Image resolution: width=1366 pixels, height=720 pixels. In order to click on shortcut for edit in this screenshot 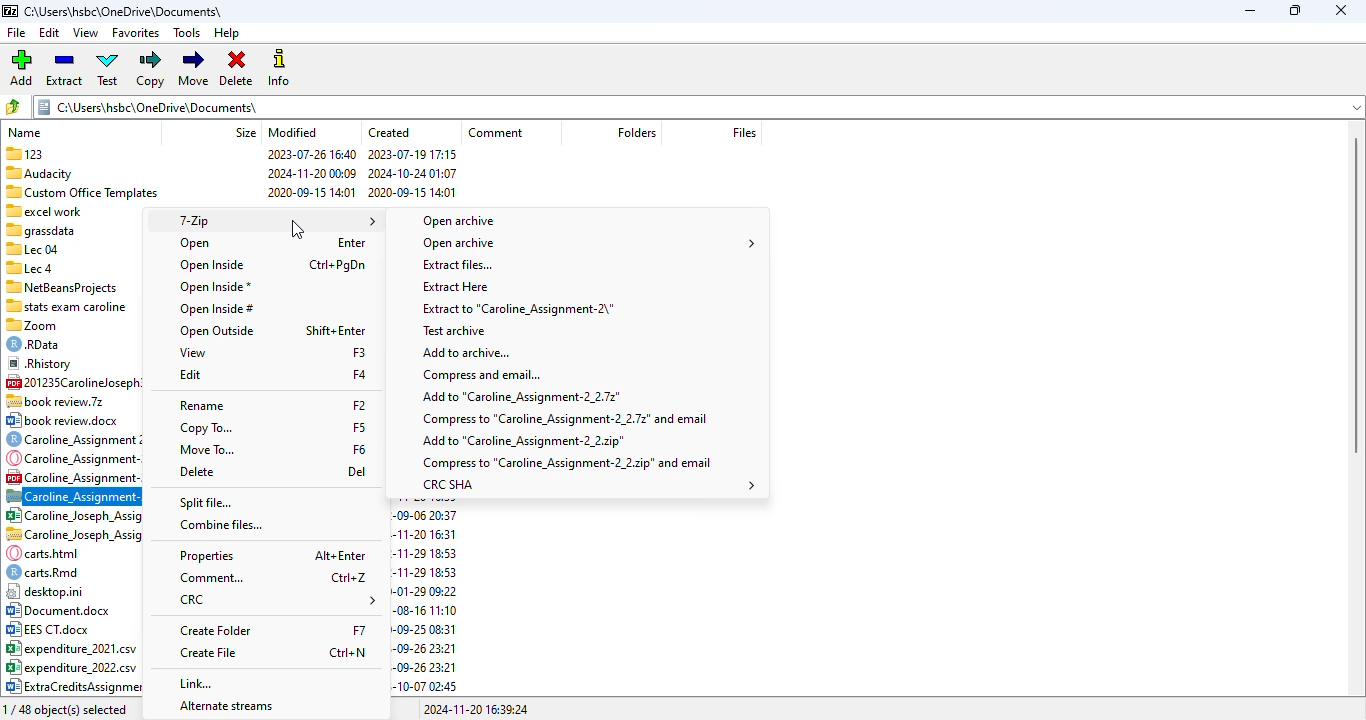, I will do `click(359, 374)`.